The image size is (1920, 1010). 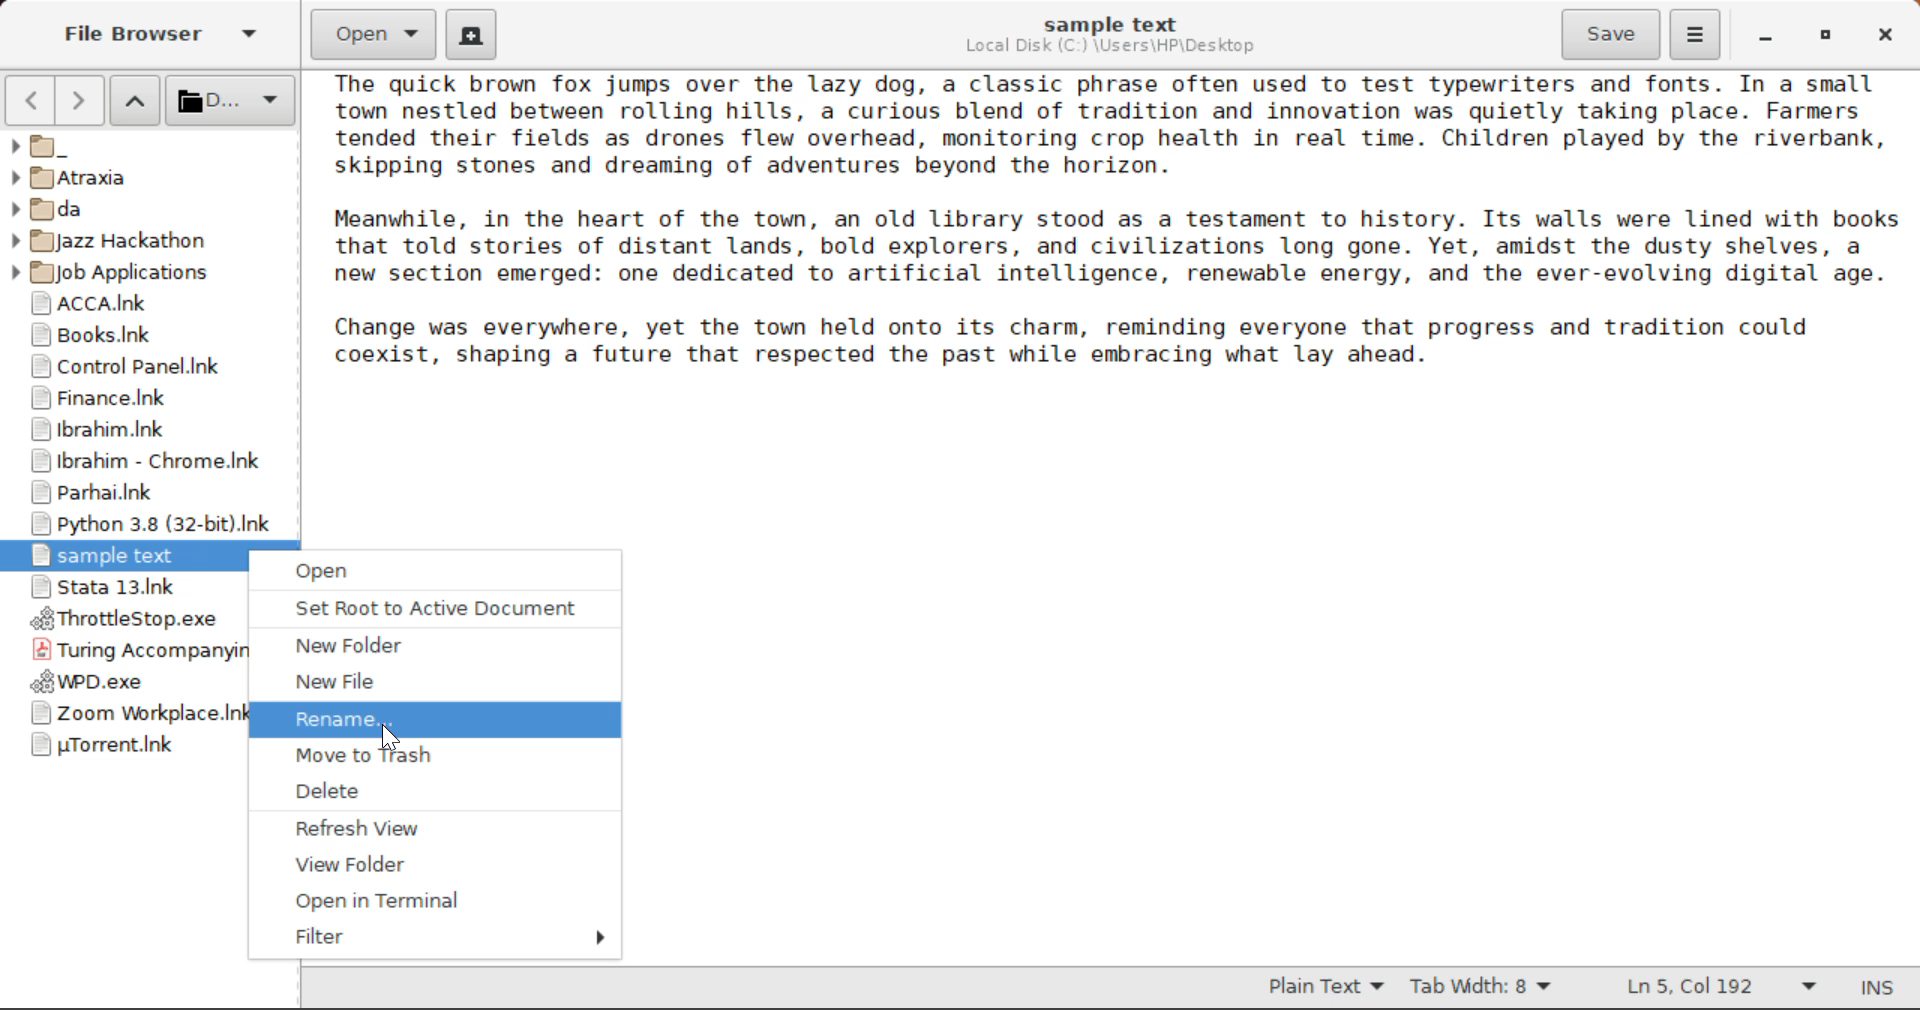 I want to click on File Location, so click(x=1114, y=48).